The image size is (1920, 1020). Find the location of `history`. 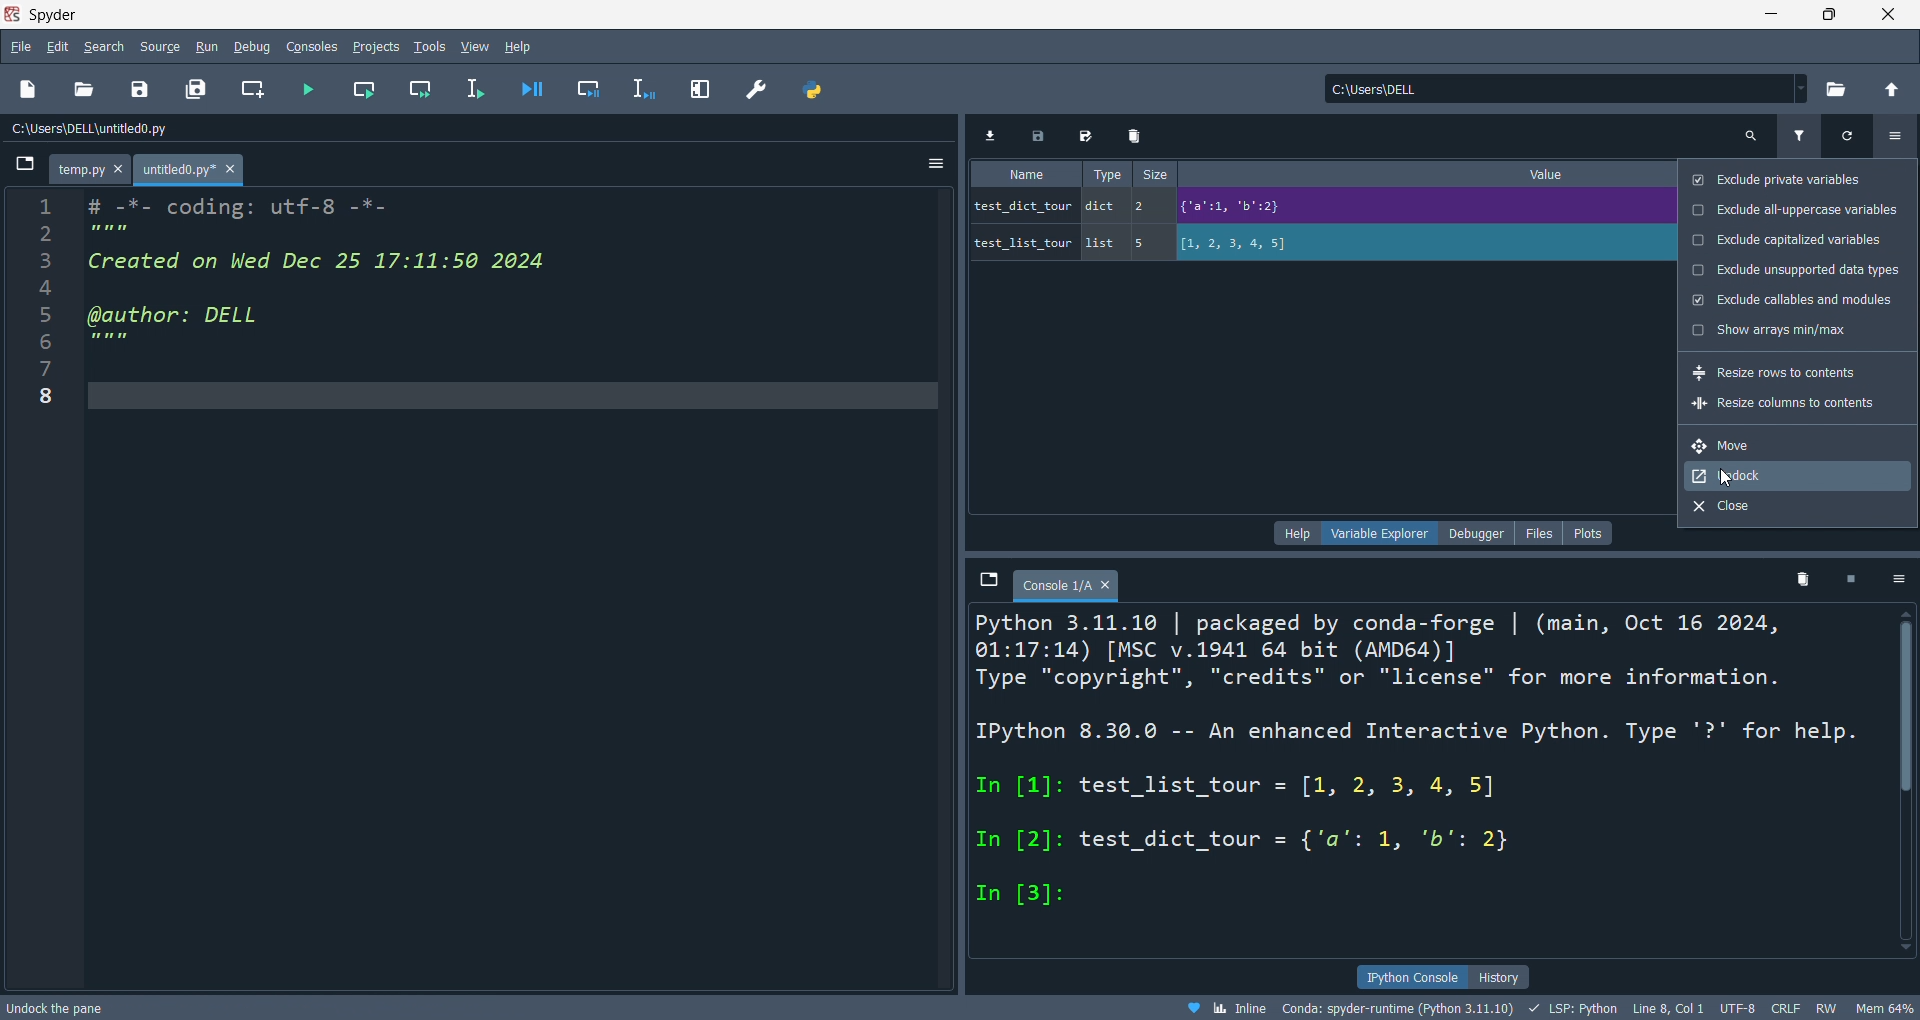

history is located at coordinates (1502, 975).